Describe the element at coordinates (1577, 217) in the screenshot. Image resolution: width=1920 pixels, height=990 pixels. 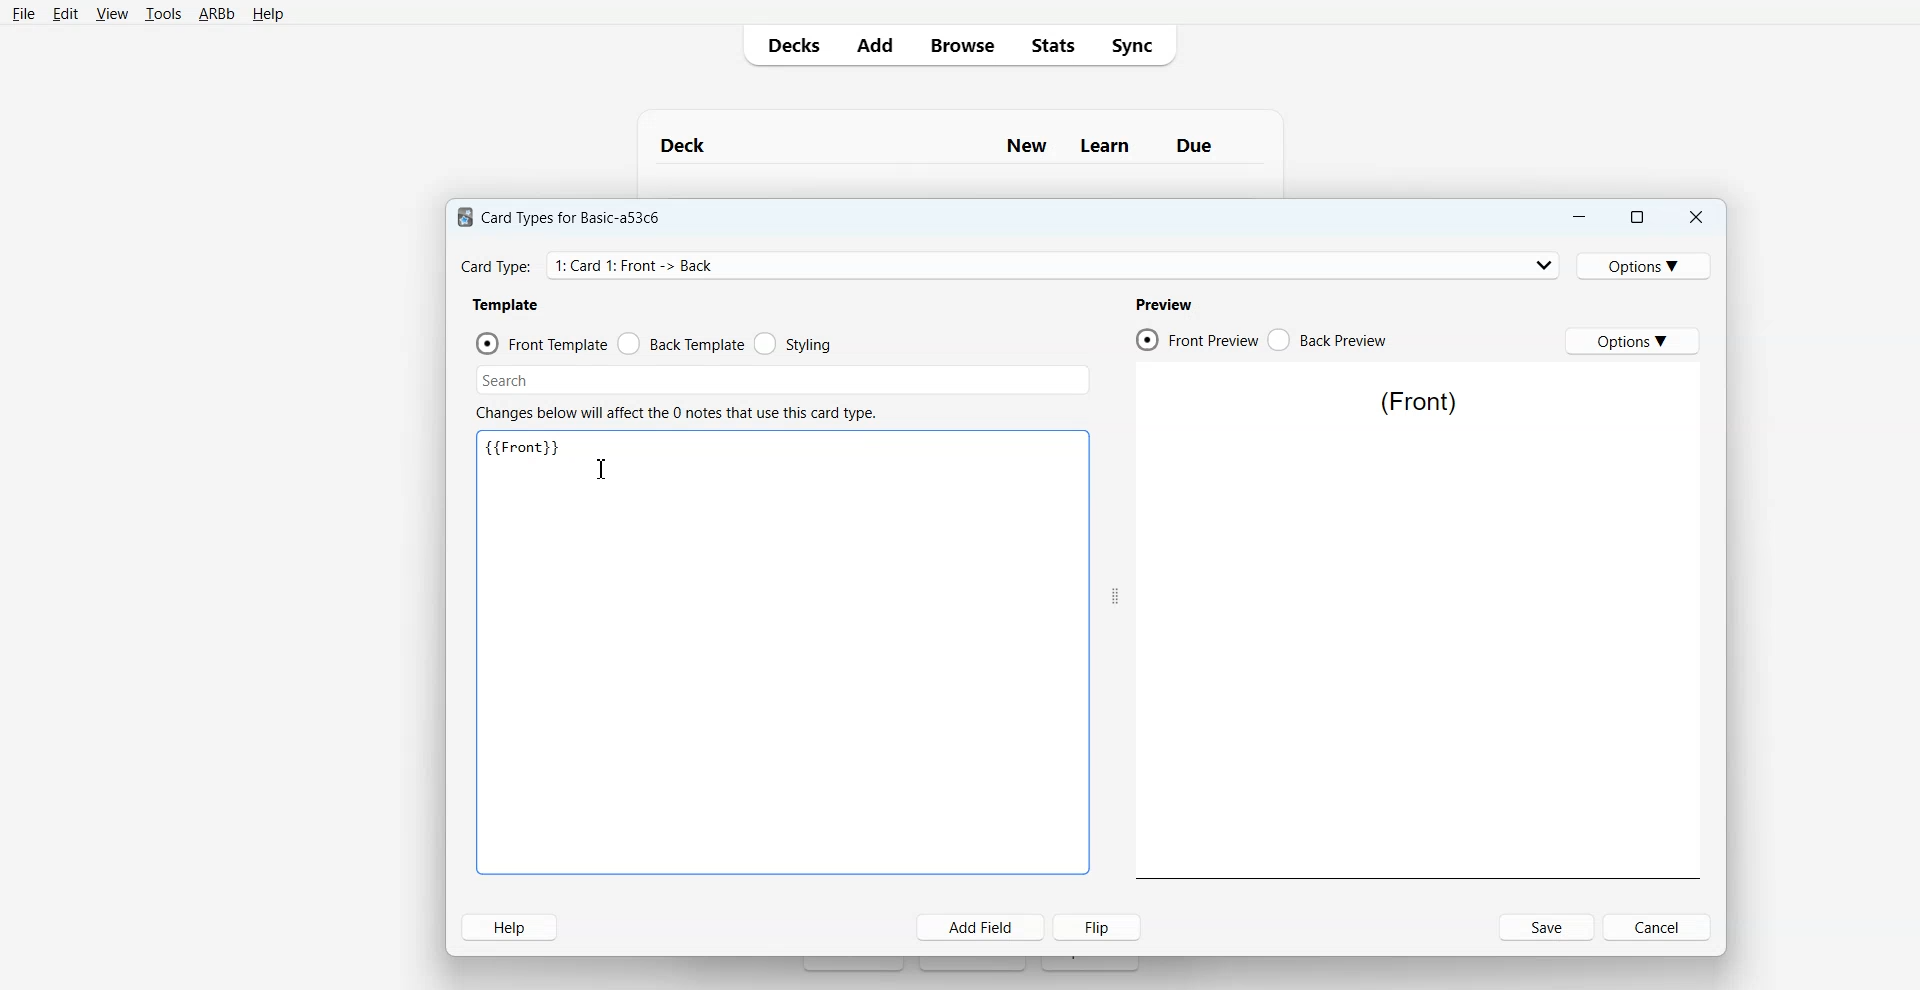
I see `Minimize` at that location.